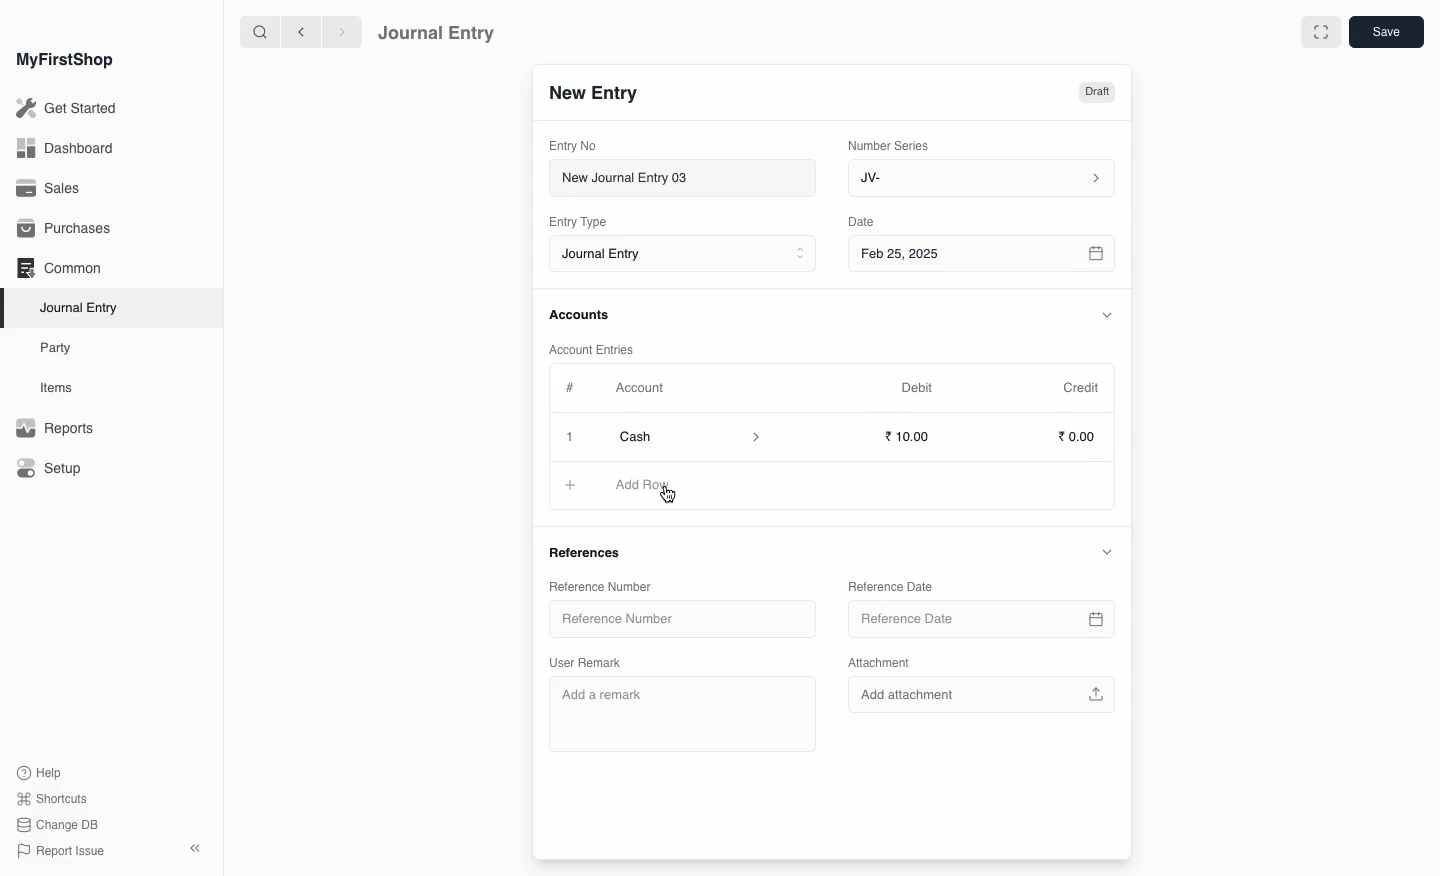 The image size is (1440, 876). I want to click on Add, so click(570, 486).